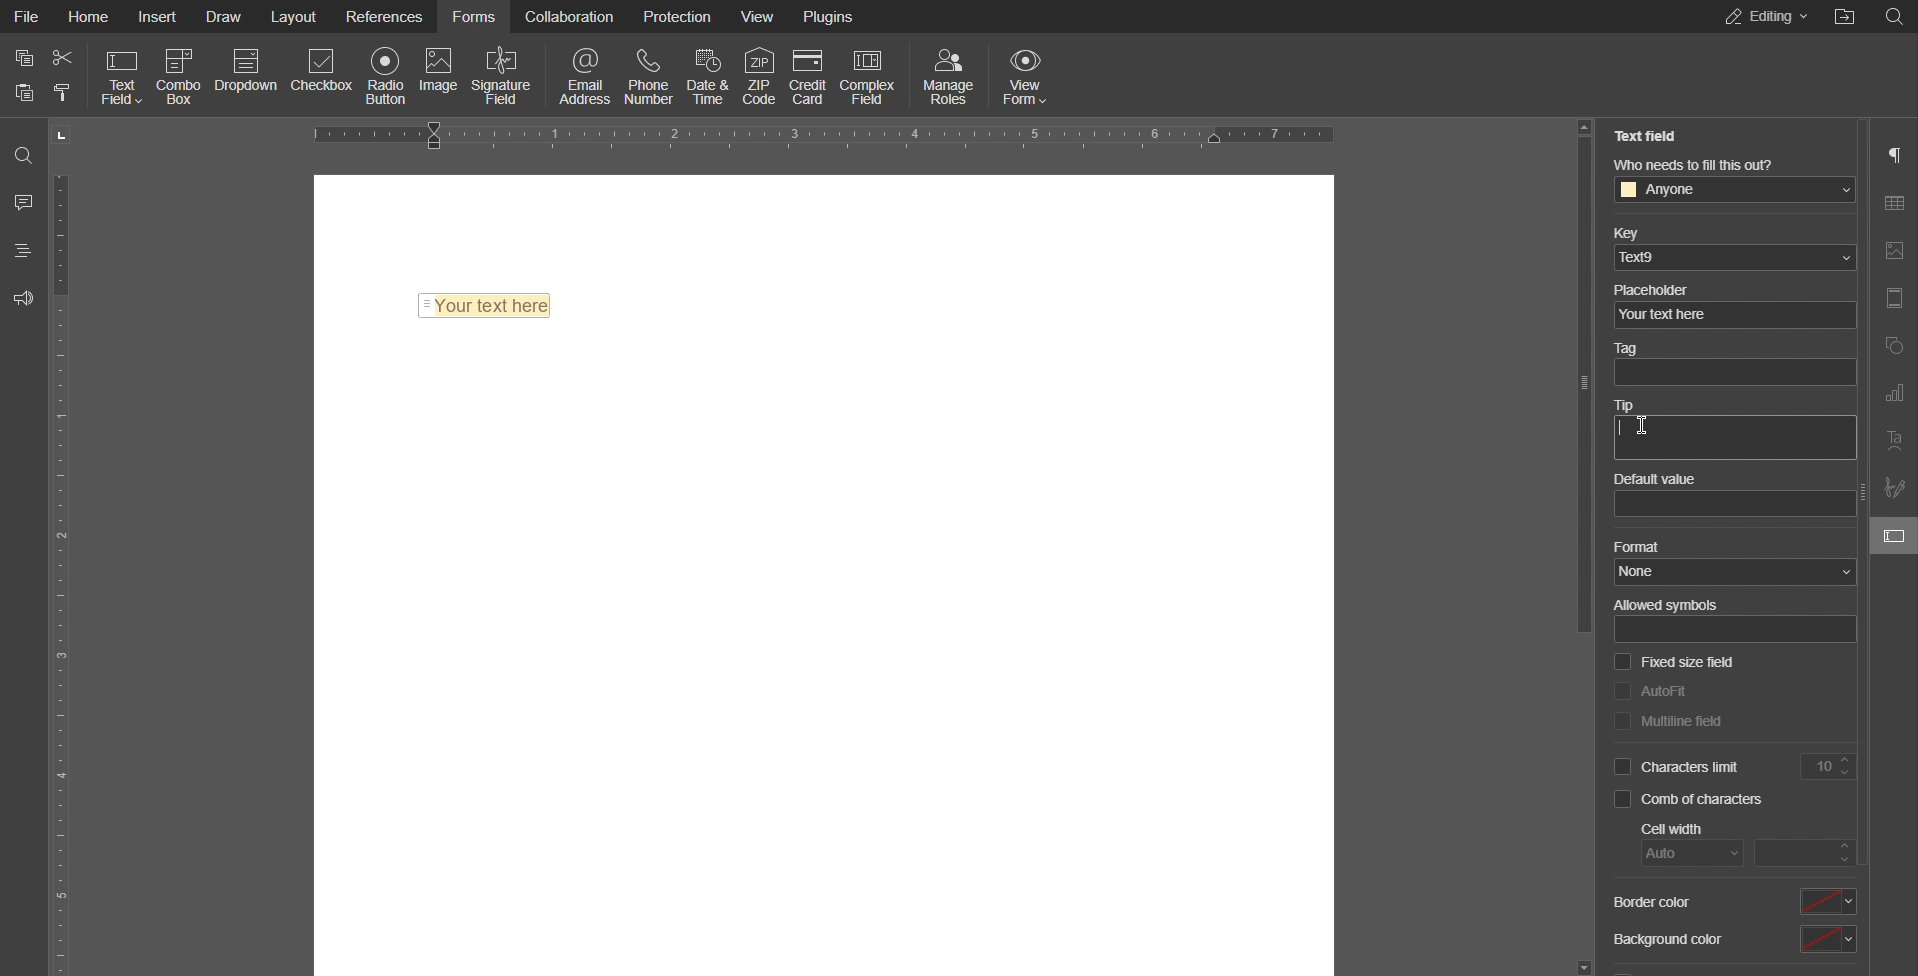 This screenshot has height=976, width=1918. What do you see at coordinates (832, 14) in the screenshot?
I see `Plugins` at bounding box center [832, 14].